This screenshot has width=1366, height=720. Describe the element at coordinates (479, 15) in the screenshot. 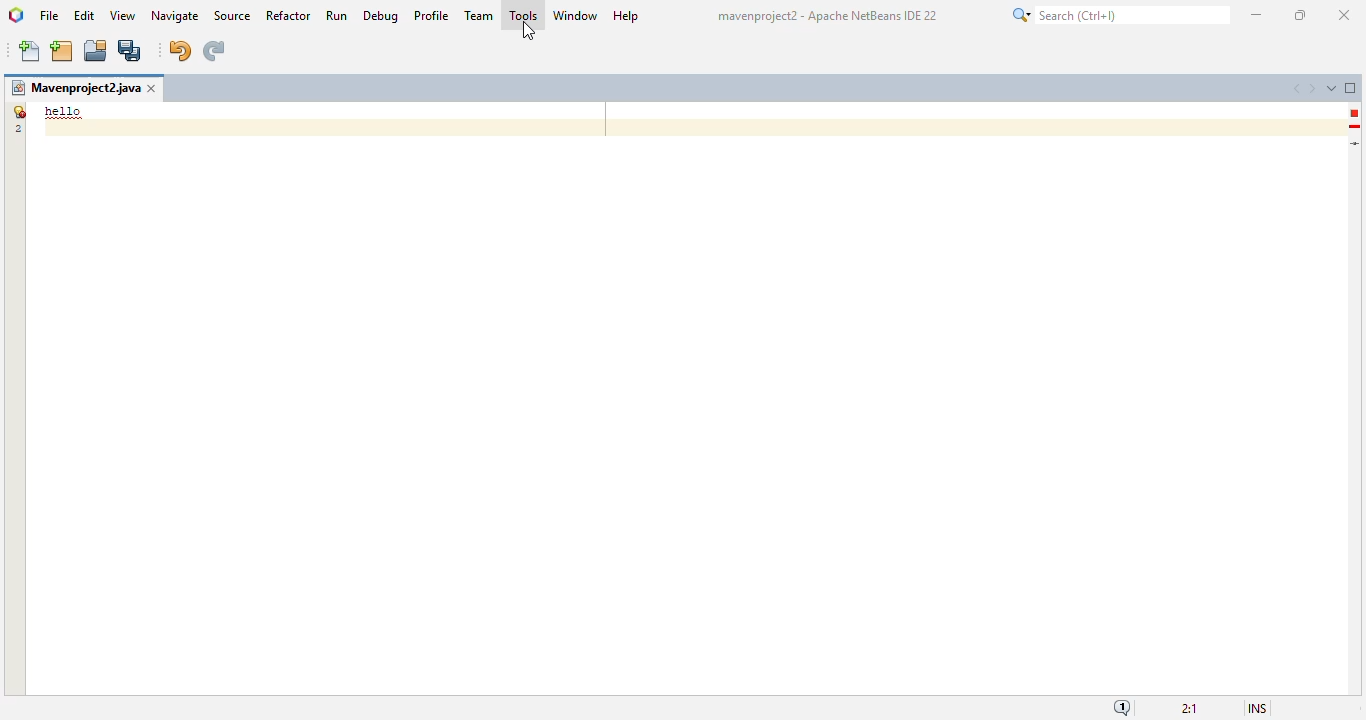

I see `team` at that location.